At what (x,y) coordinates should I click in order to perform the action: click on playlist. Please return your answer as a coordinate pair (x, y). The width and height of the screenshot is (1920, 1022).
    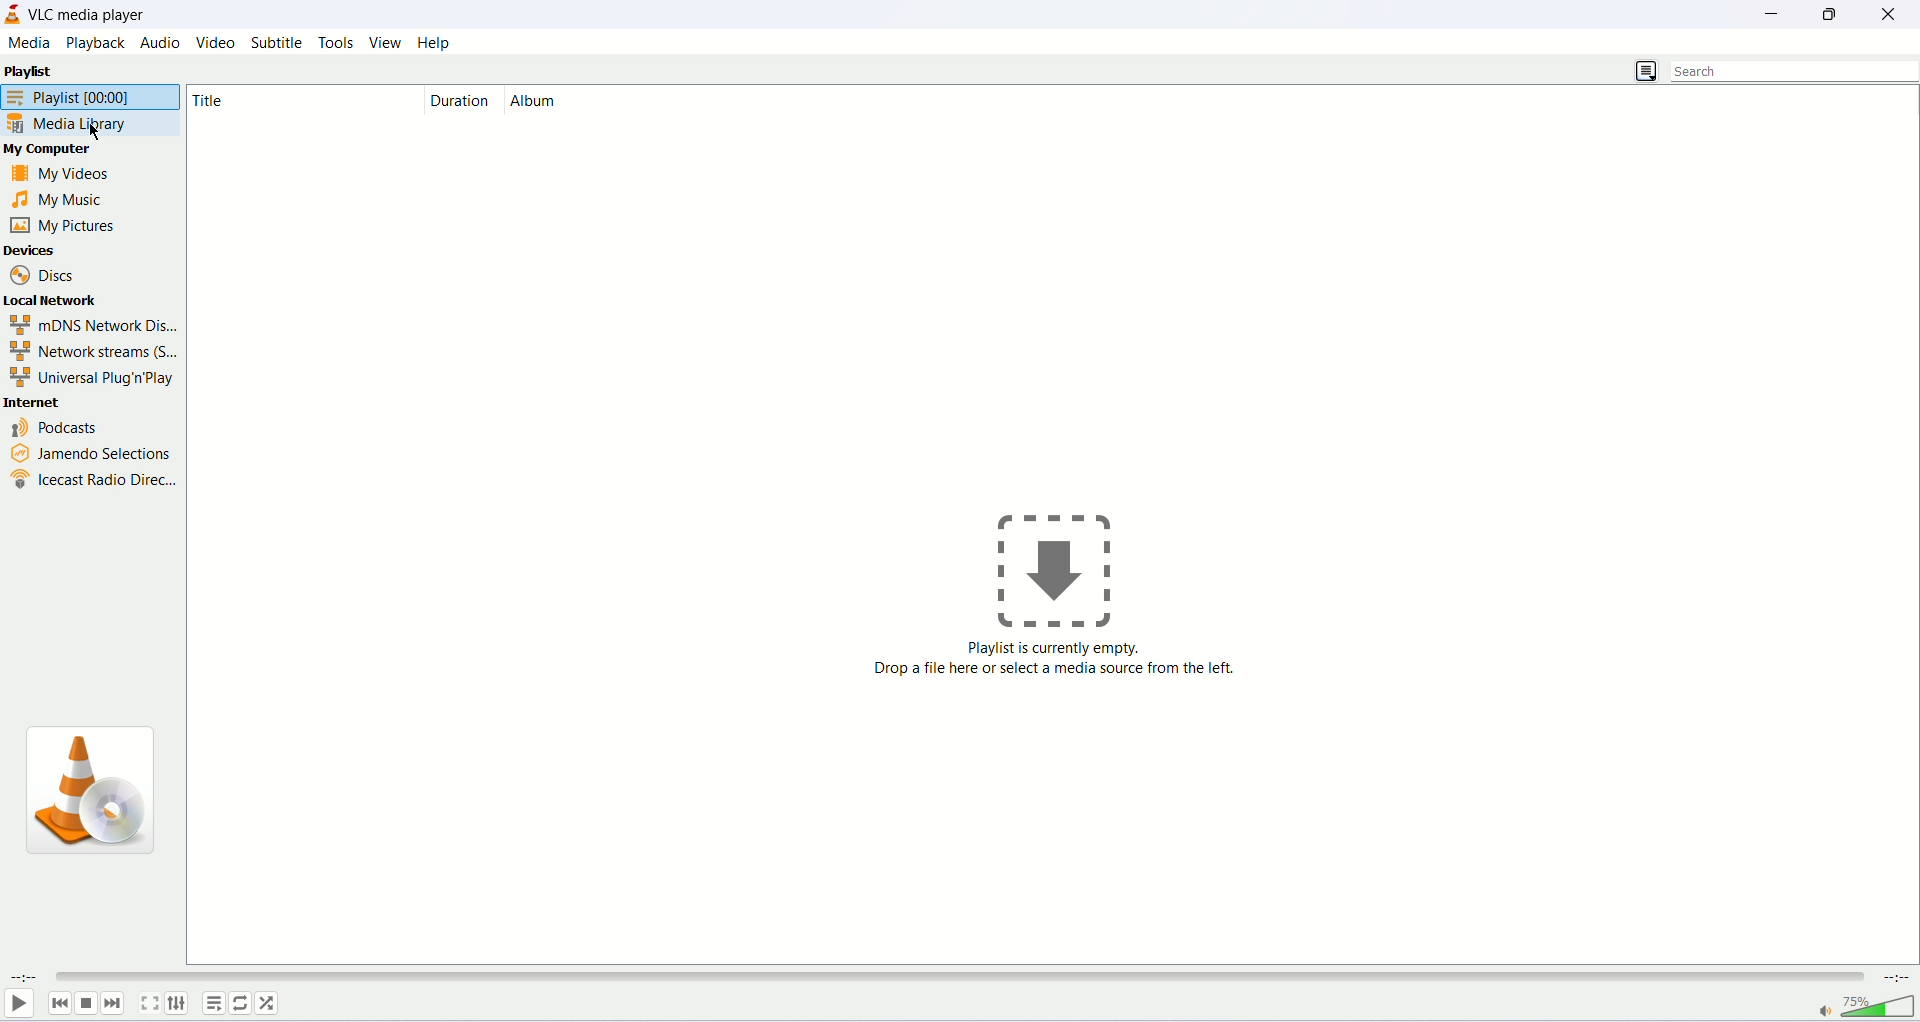
    Looking at the image, I should click on (89, 96).